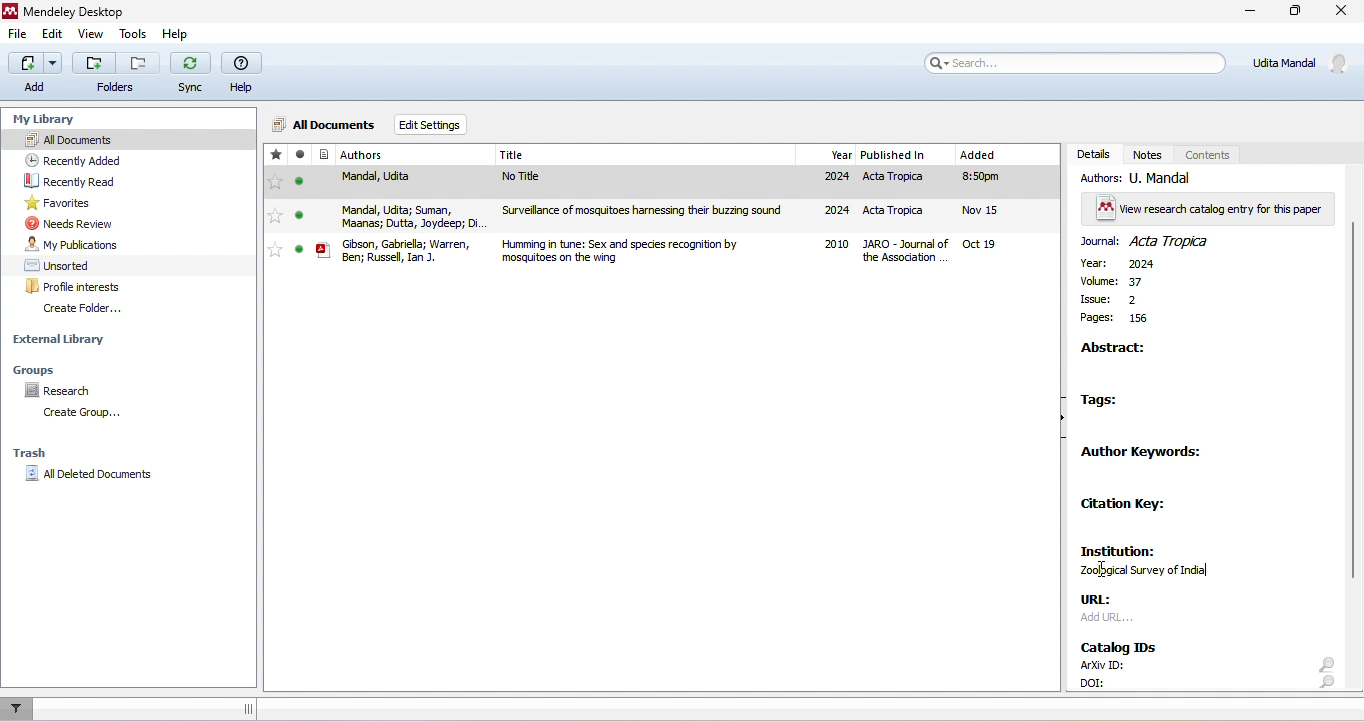  What do you see at coordinates (1120, 350) in the screenshot?
I see `abstract` at bounding box center [1120, 350].